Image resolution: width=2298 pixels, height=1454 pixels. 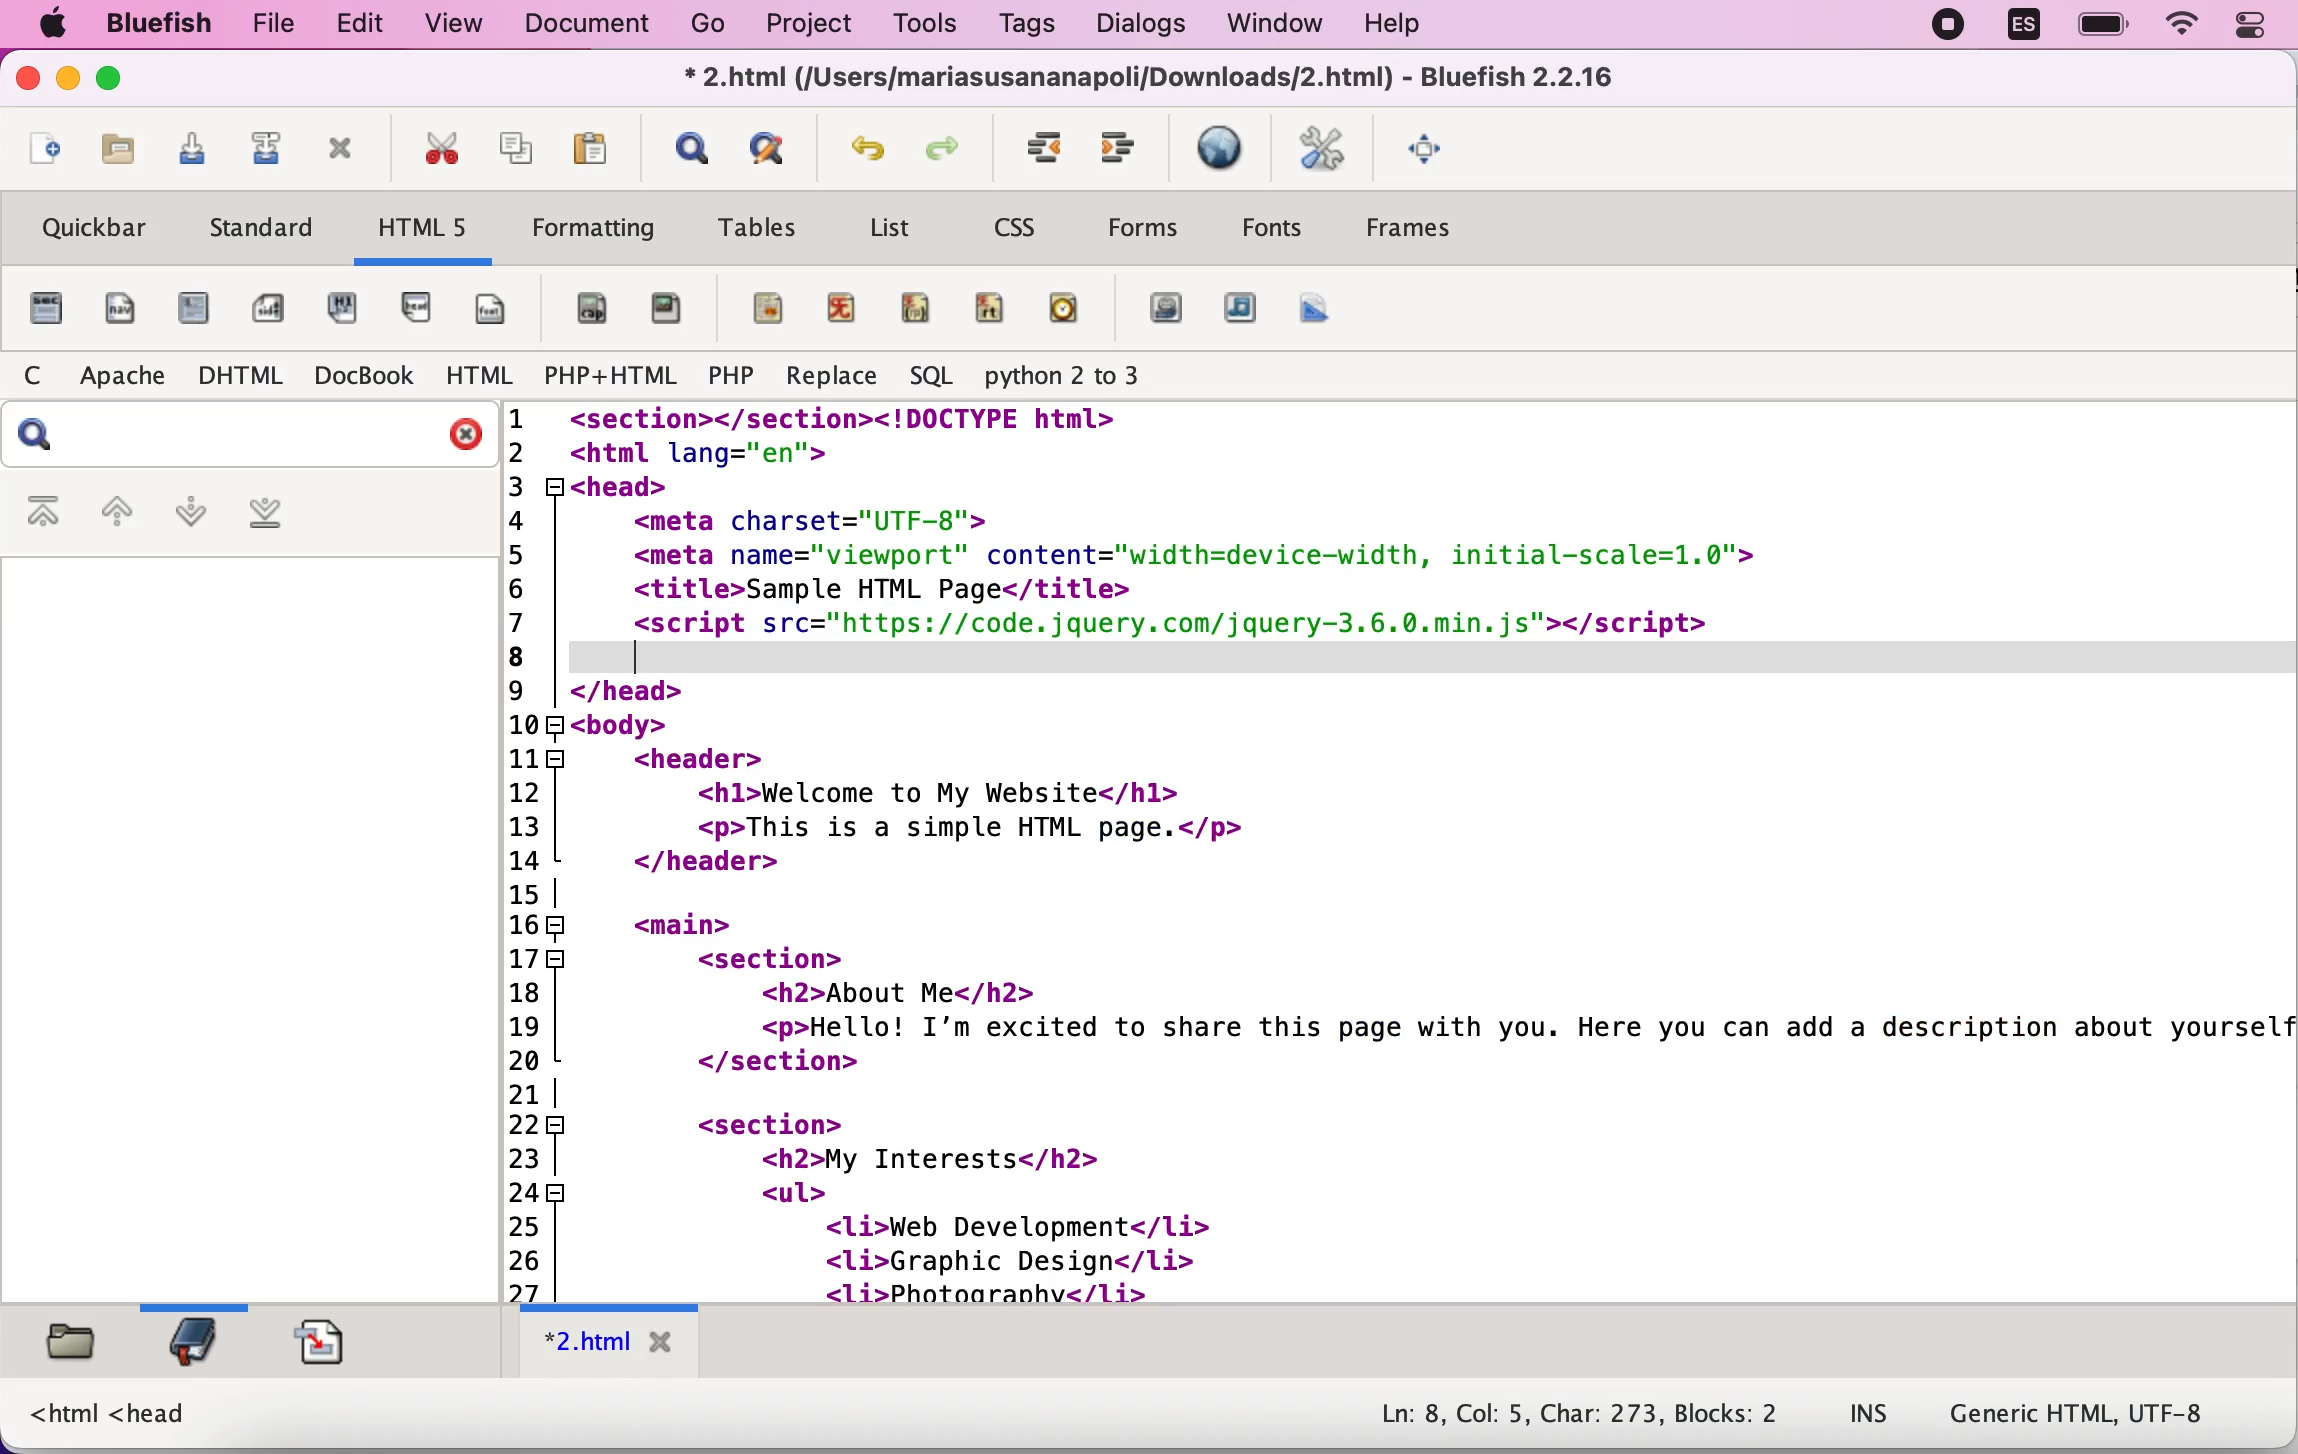 I want to click on video, so click(x=1165, y=309).